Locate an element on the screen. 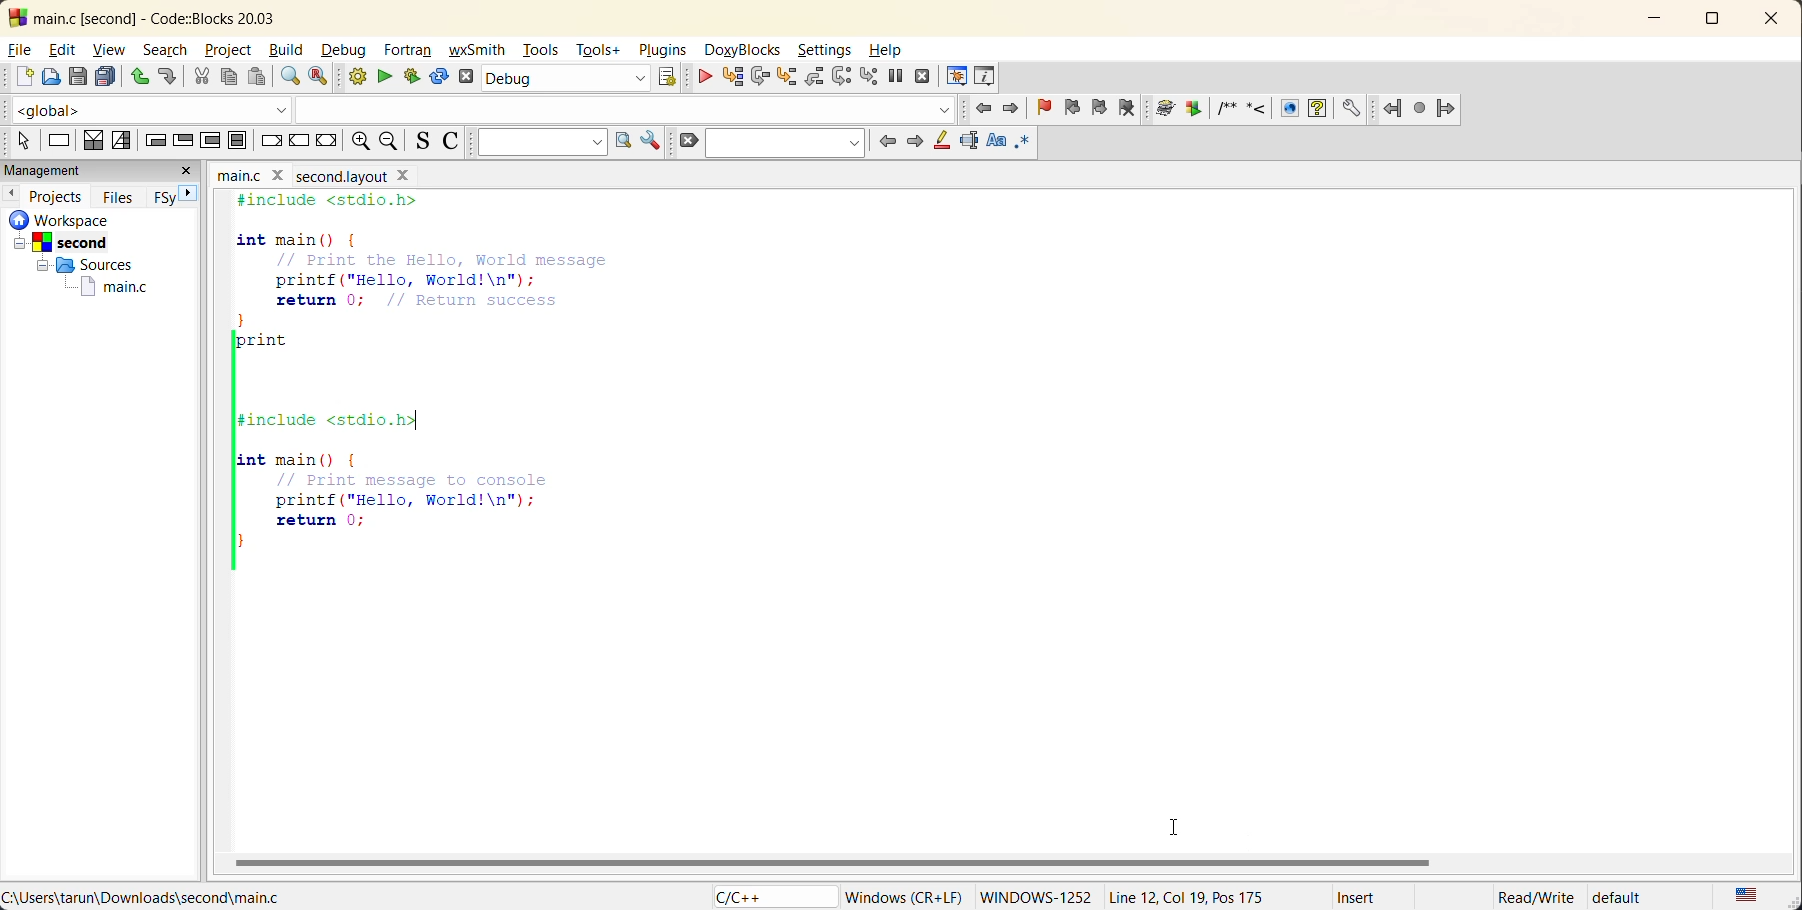  step out is located at coordinates (813, 79).